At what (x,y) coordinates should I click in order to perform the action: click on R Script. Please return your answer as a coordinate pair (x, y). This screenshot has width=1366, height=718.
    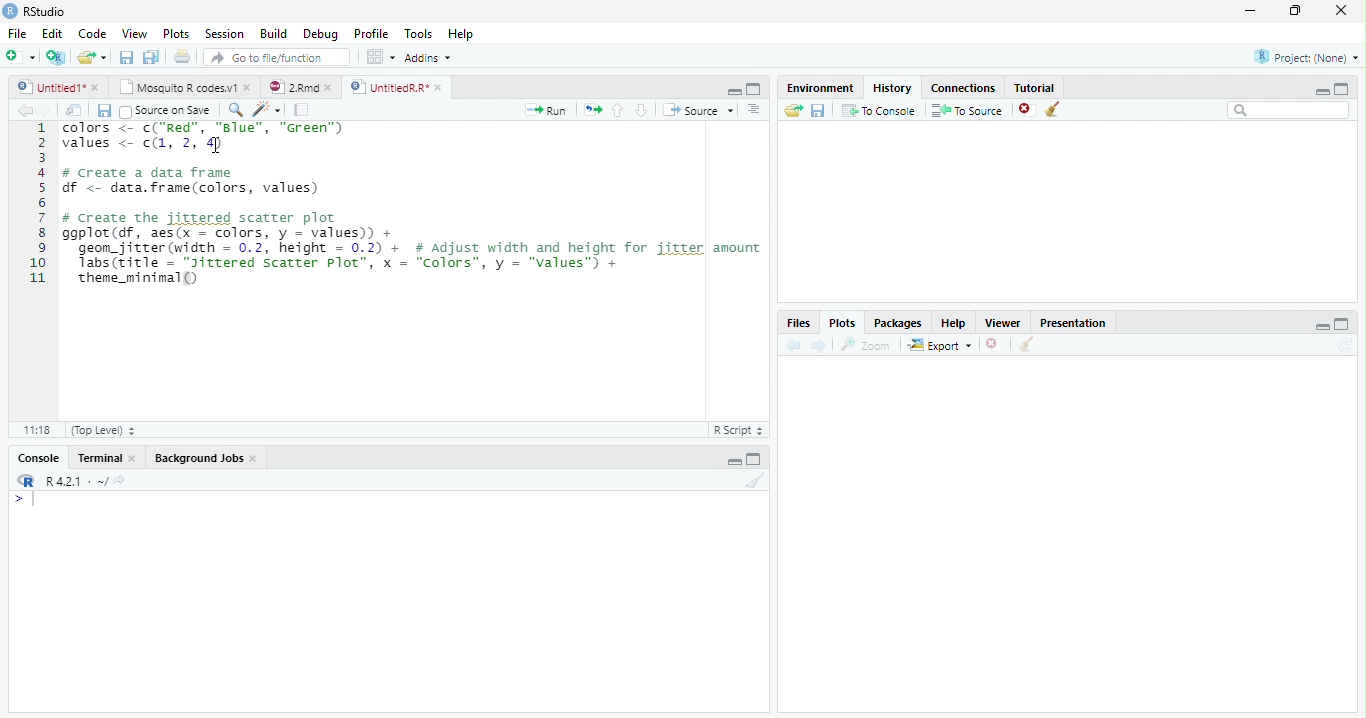
    Looking at the image, I should click on (739, 430).